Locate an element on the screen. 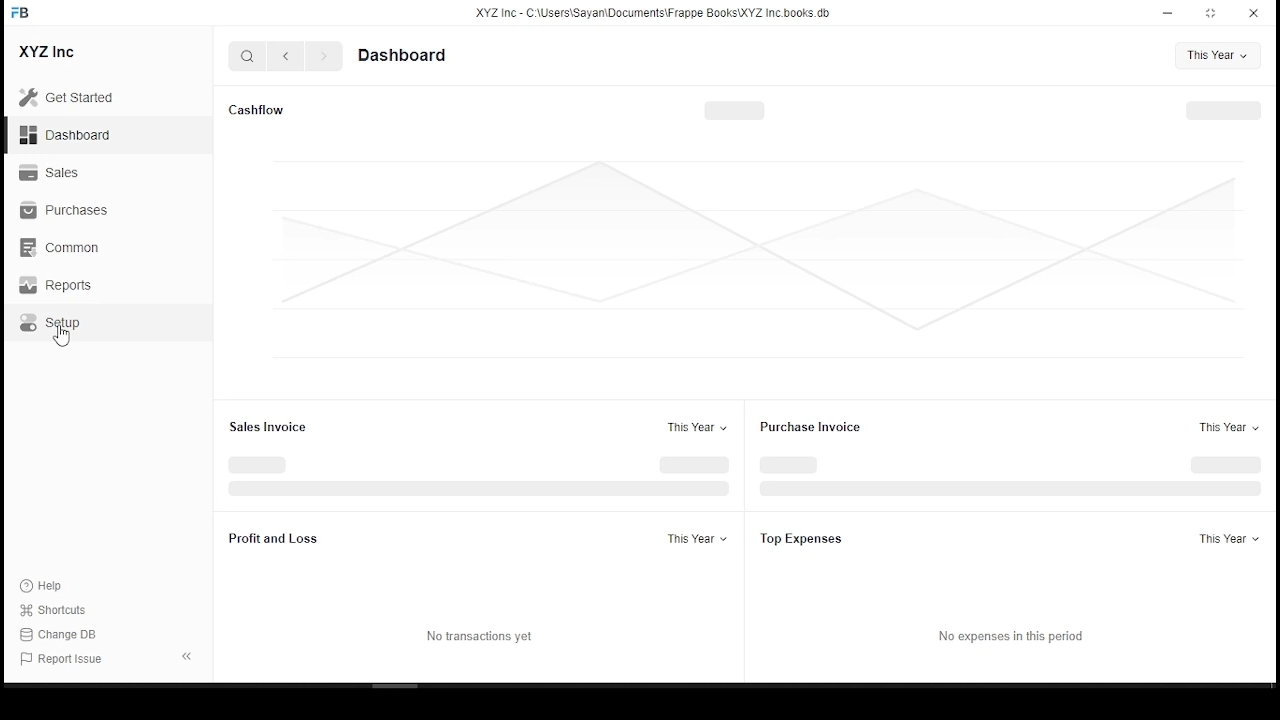  This Year is located at coordinates (1218, 55).